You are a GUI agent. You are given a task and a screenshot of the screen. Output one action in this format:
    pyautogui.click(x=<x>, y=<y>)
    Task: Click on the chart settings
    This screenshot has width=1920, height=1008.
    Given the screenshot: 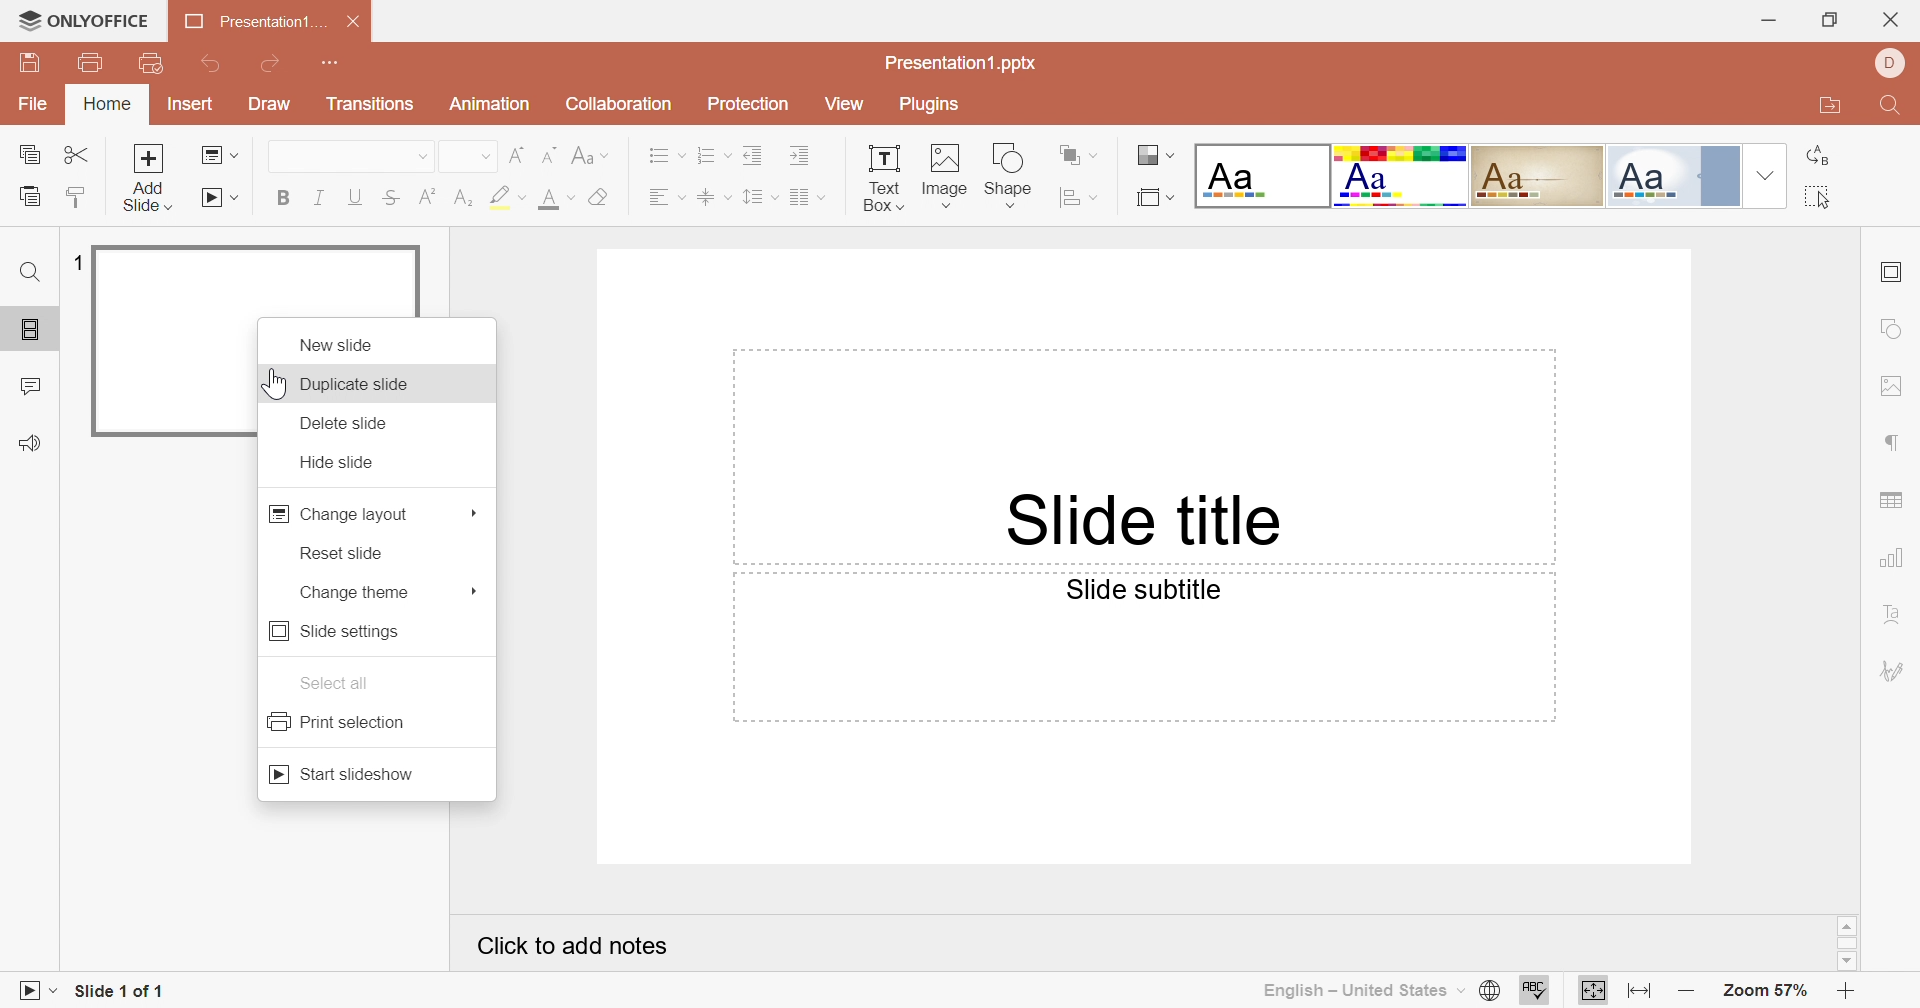 What is the action you would take?
    pyautogui.click(x=1892, y=559)
    